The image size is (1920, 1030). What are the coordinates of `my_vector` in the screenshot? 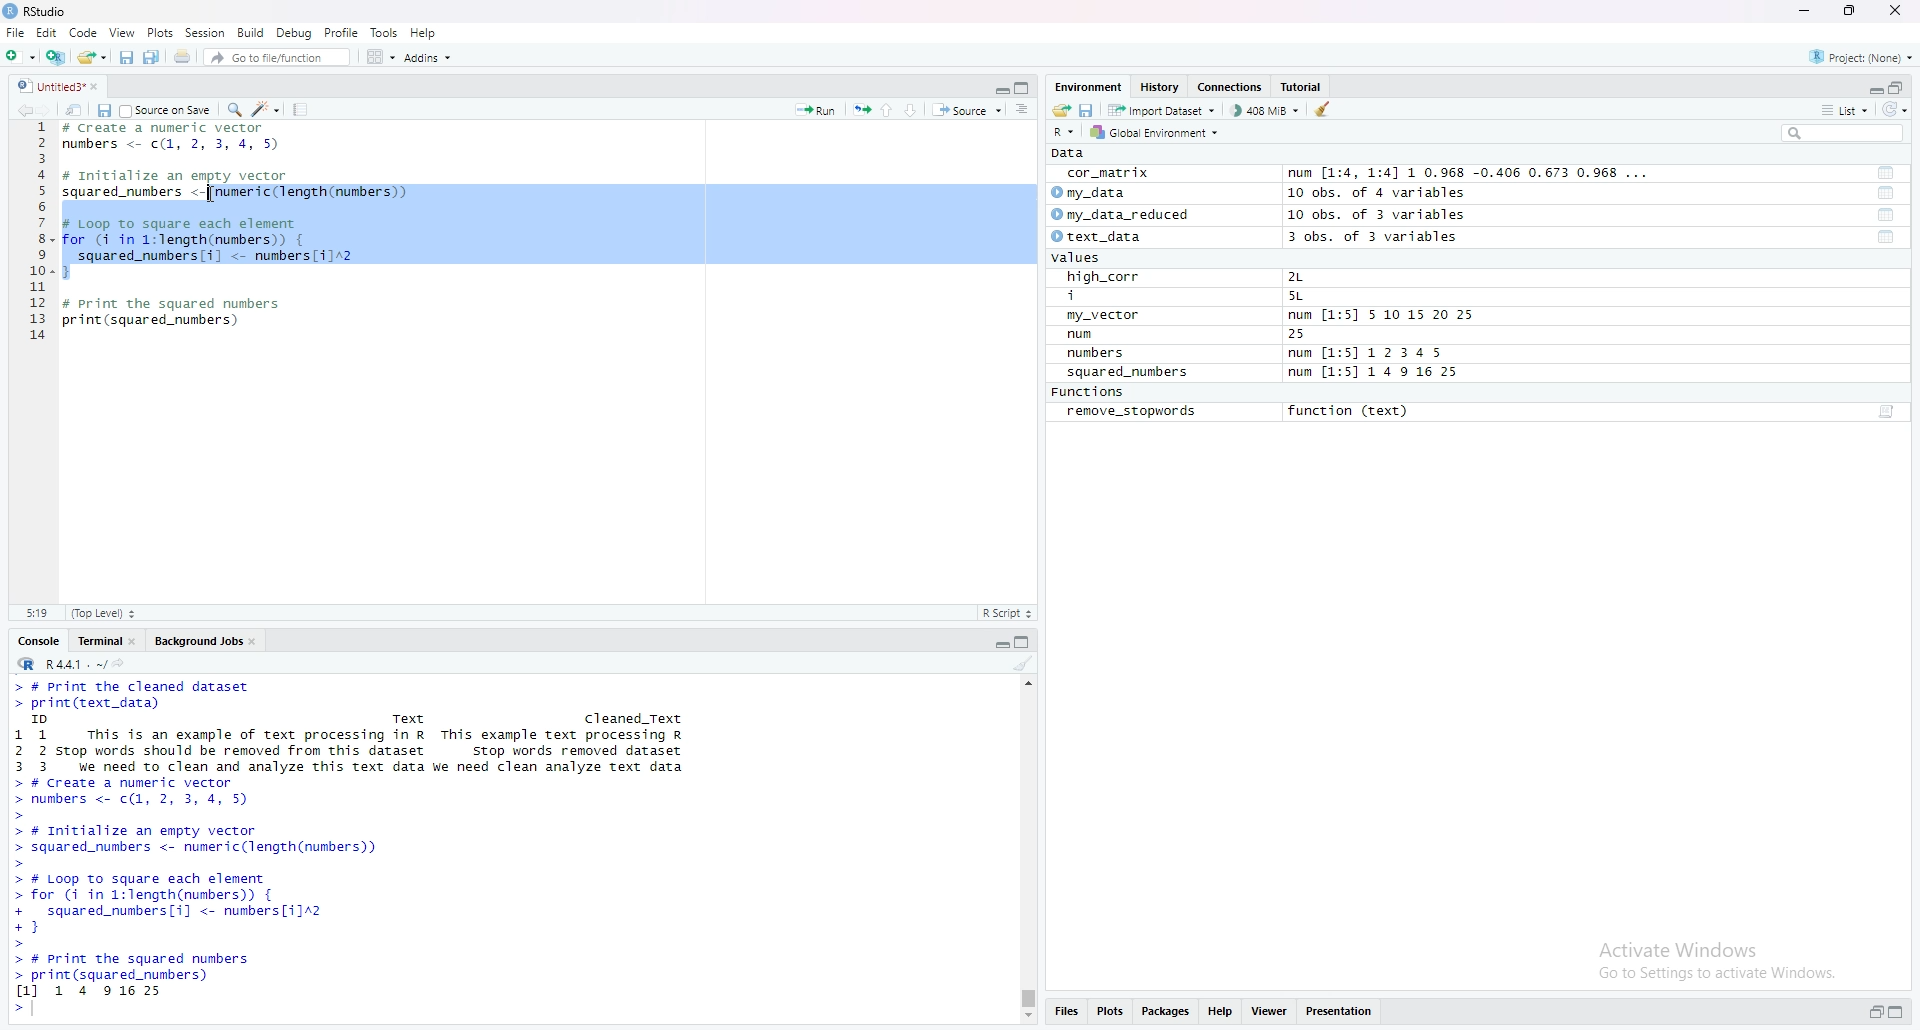 It's located at (1105, 316).